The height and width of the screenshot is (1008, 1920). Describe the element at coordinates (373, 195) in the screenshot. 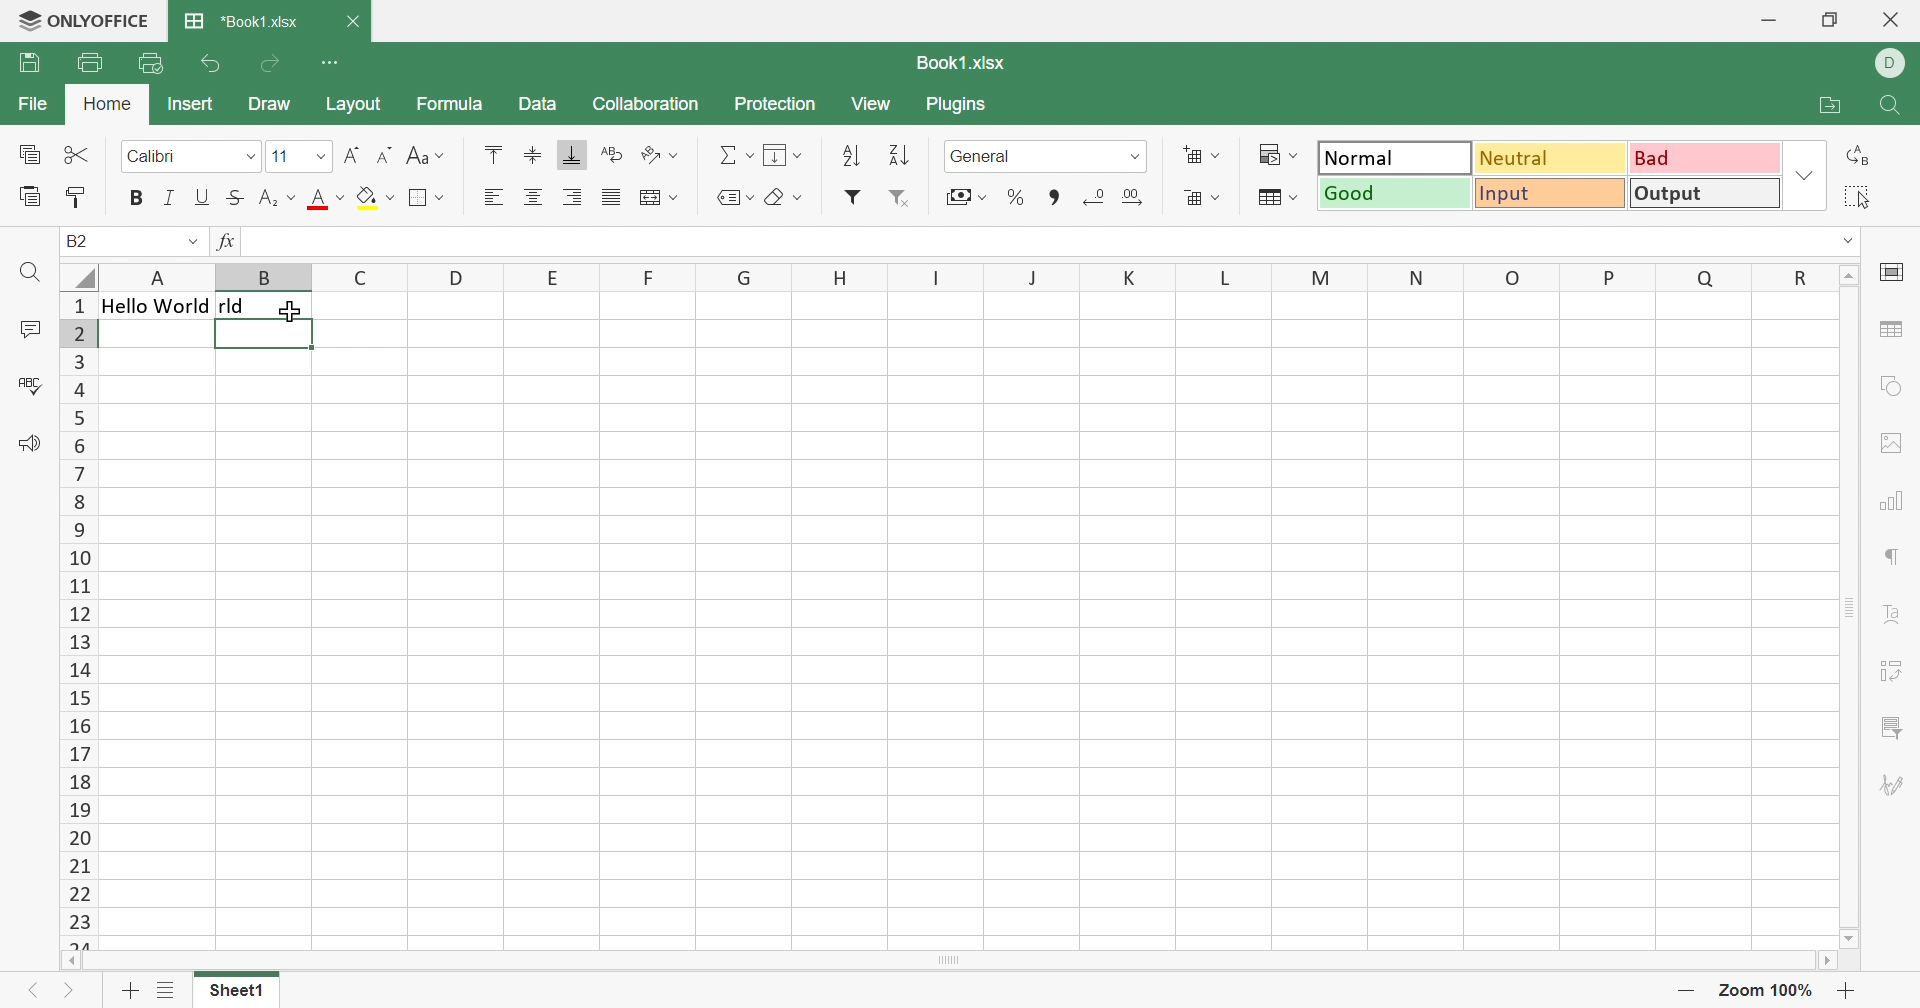

I see `Fill color` at that location.